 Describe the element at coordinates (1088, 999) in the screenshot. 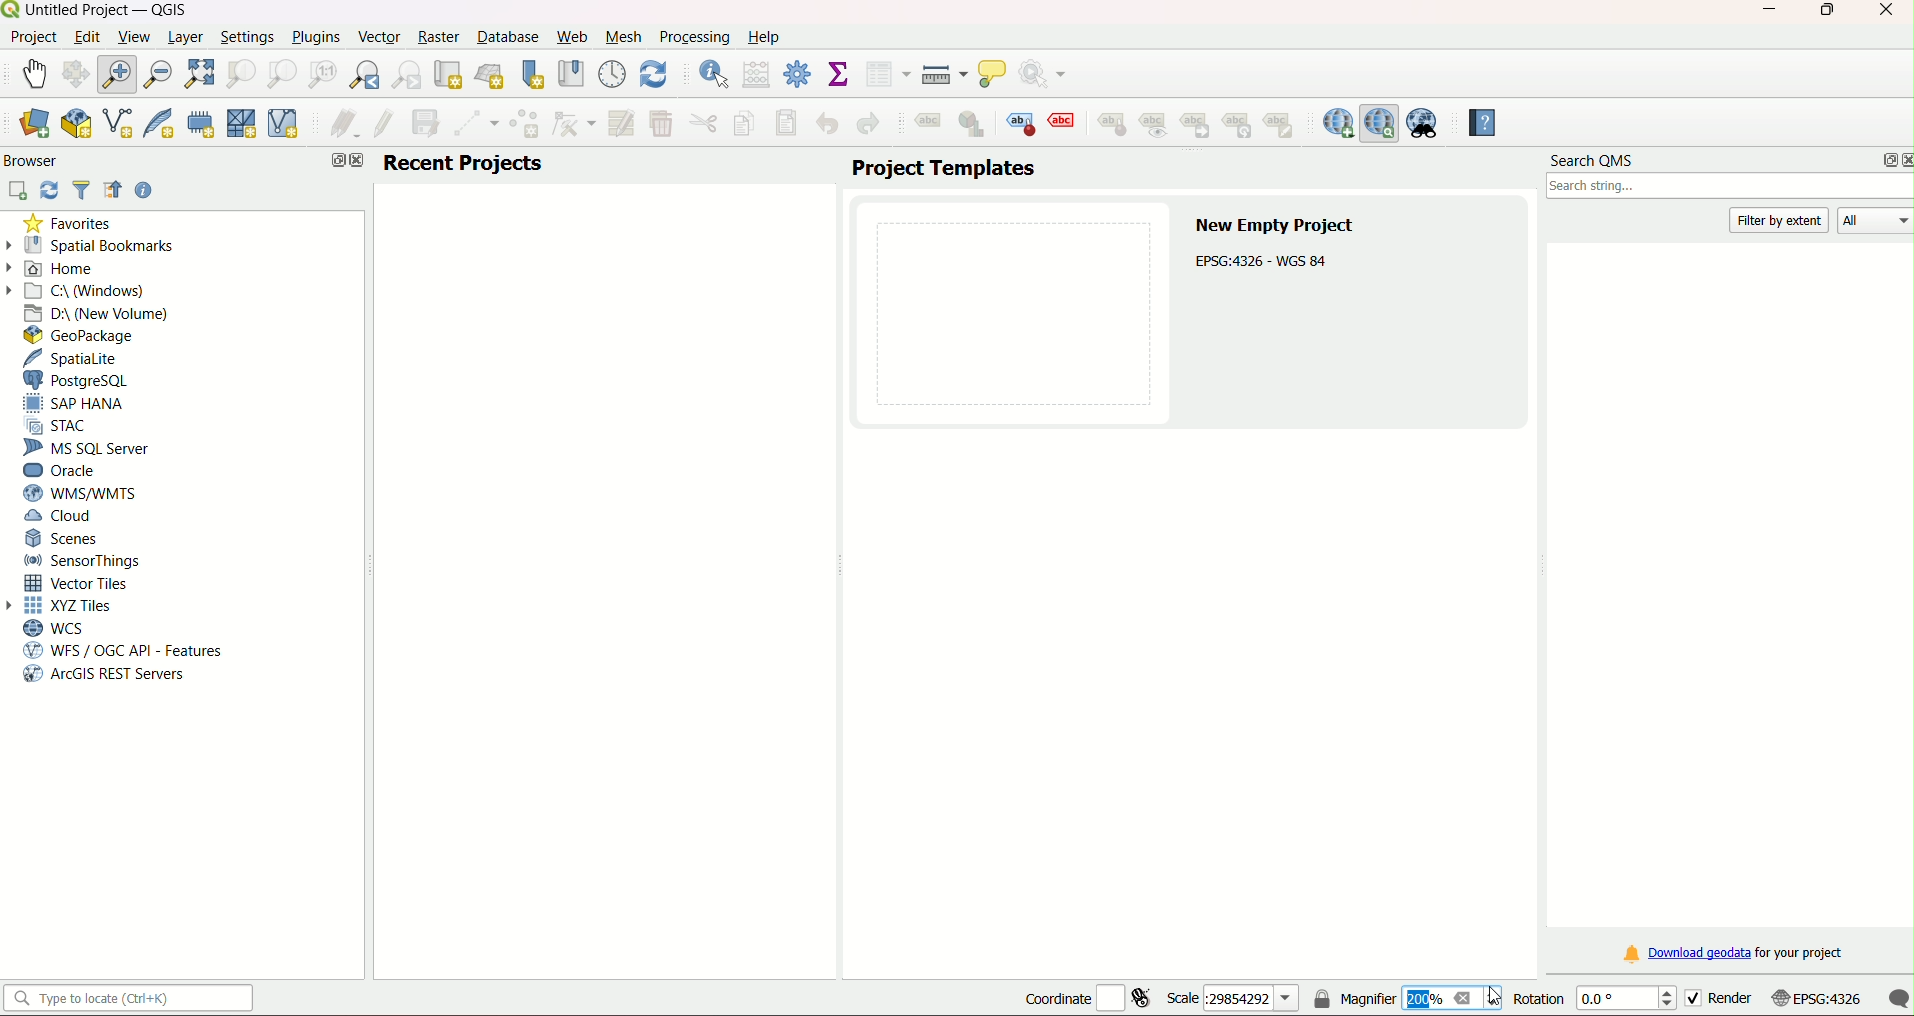

I see `cordinates` at that location.